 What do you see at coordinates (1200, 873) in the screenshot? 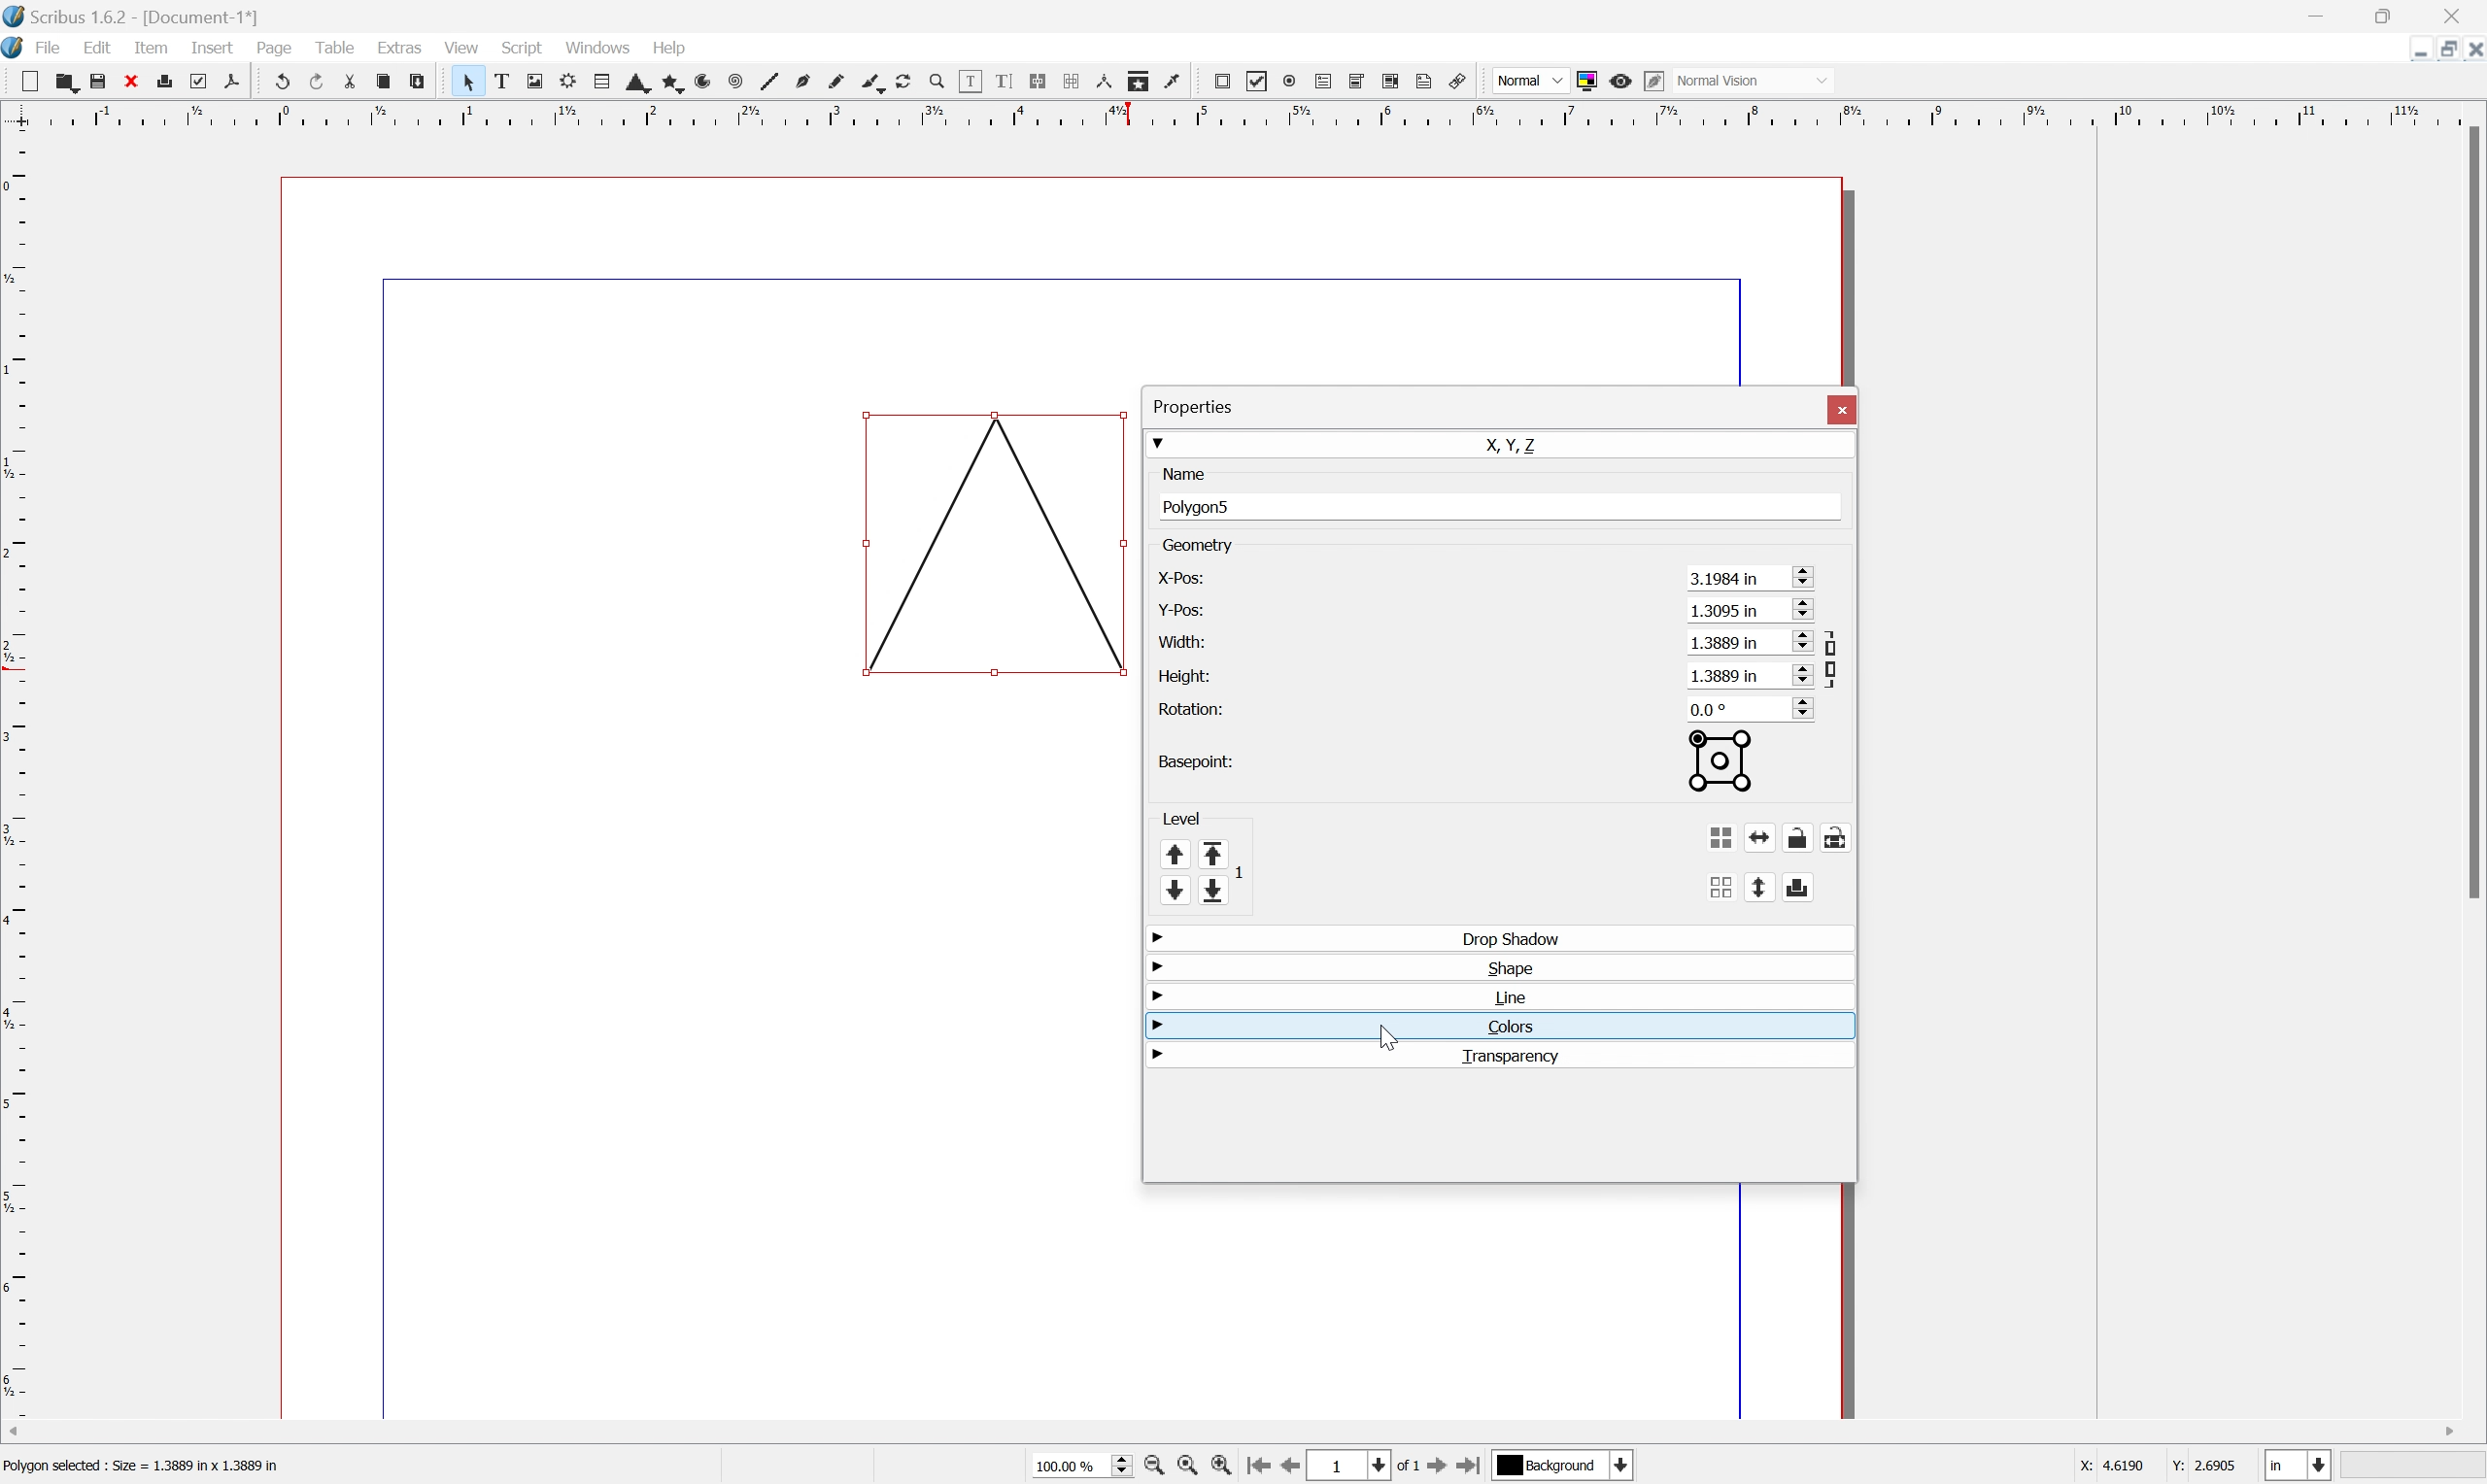
I see `Level` at bounding box center [1200, 873].